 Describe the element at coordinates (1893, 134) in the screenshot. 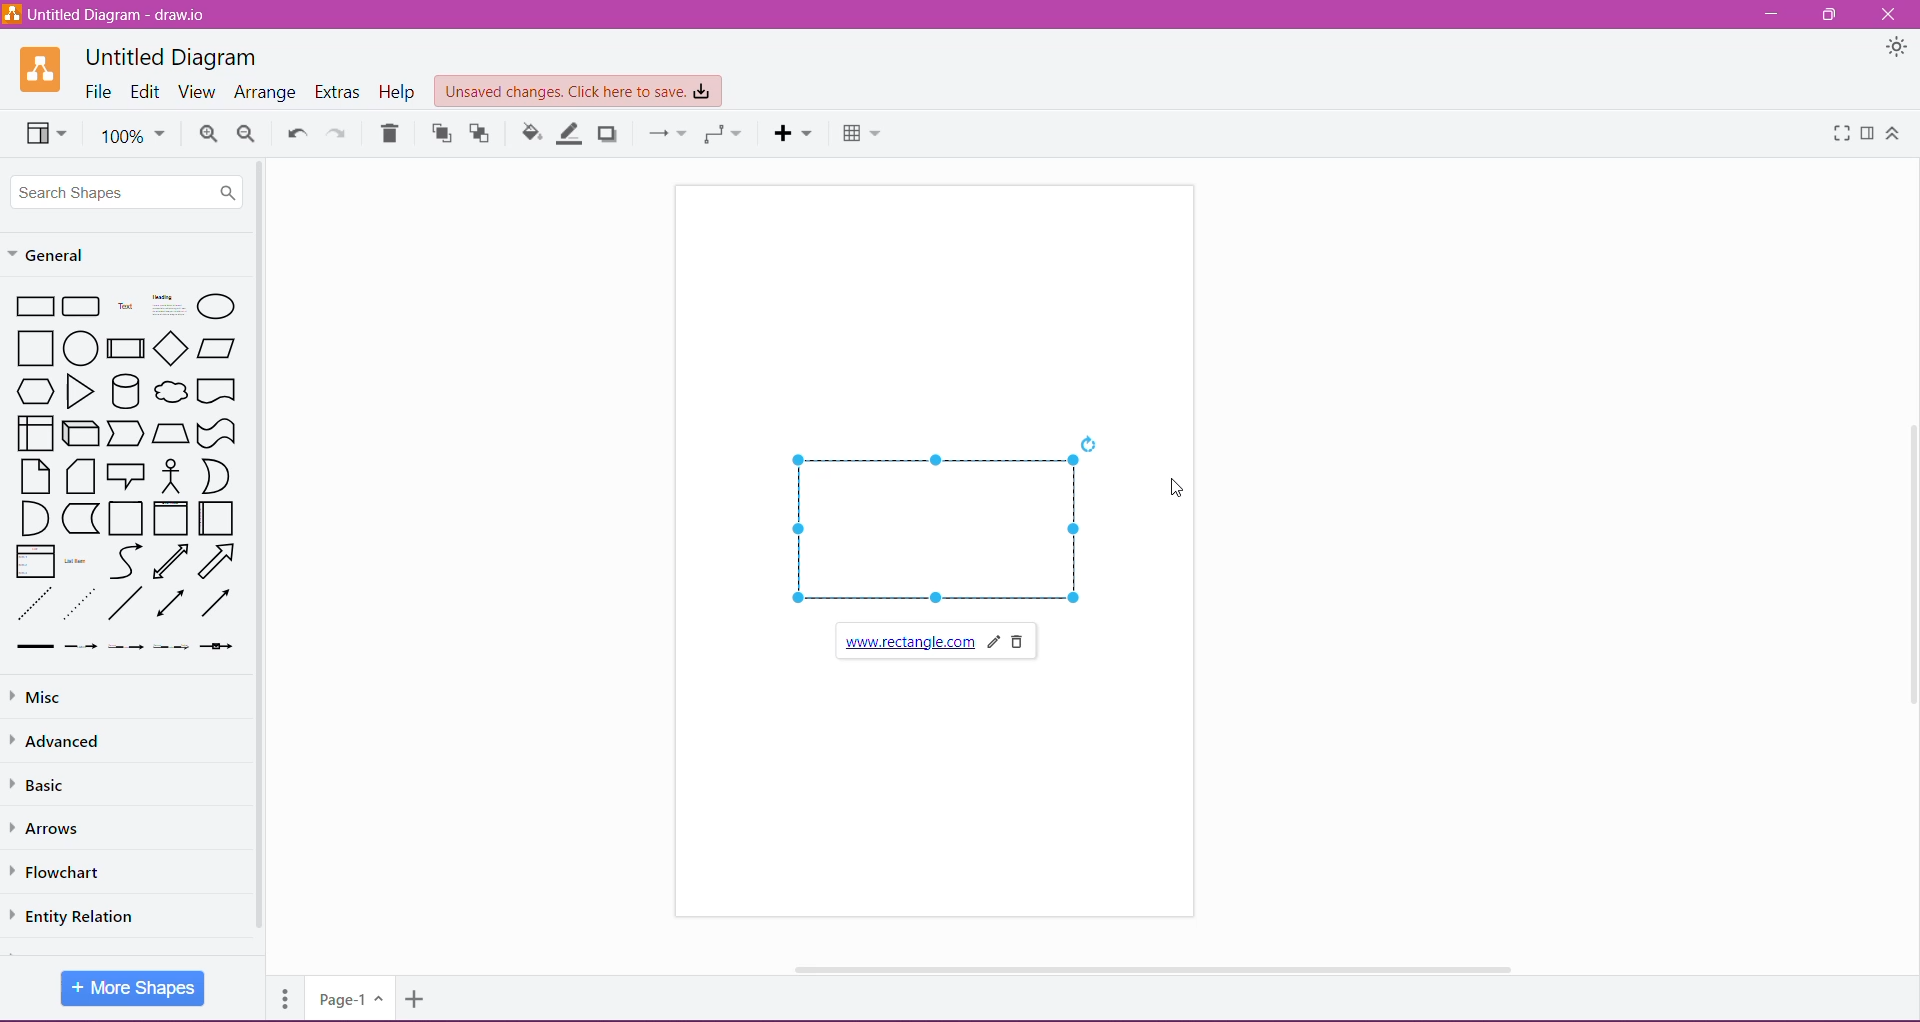

I see `Expand/Collapse` at that location.